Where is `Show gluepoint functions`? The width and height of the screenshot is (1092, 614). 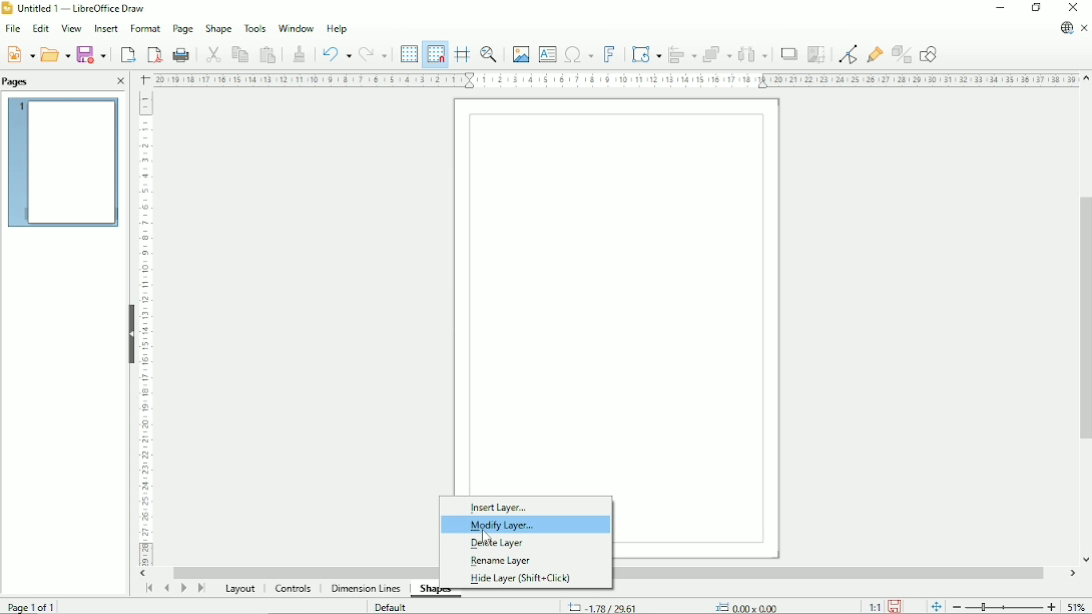 Show gluepoint functions is located at coordinates (873, 56).